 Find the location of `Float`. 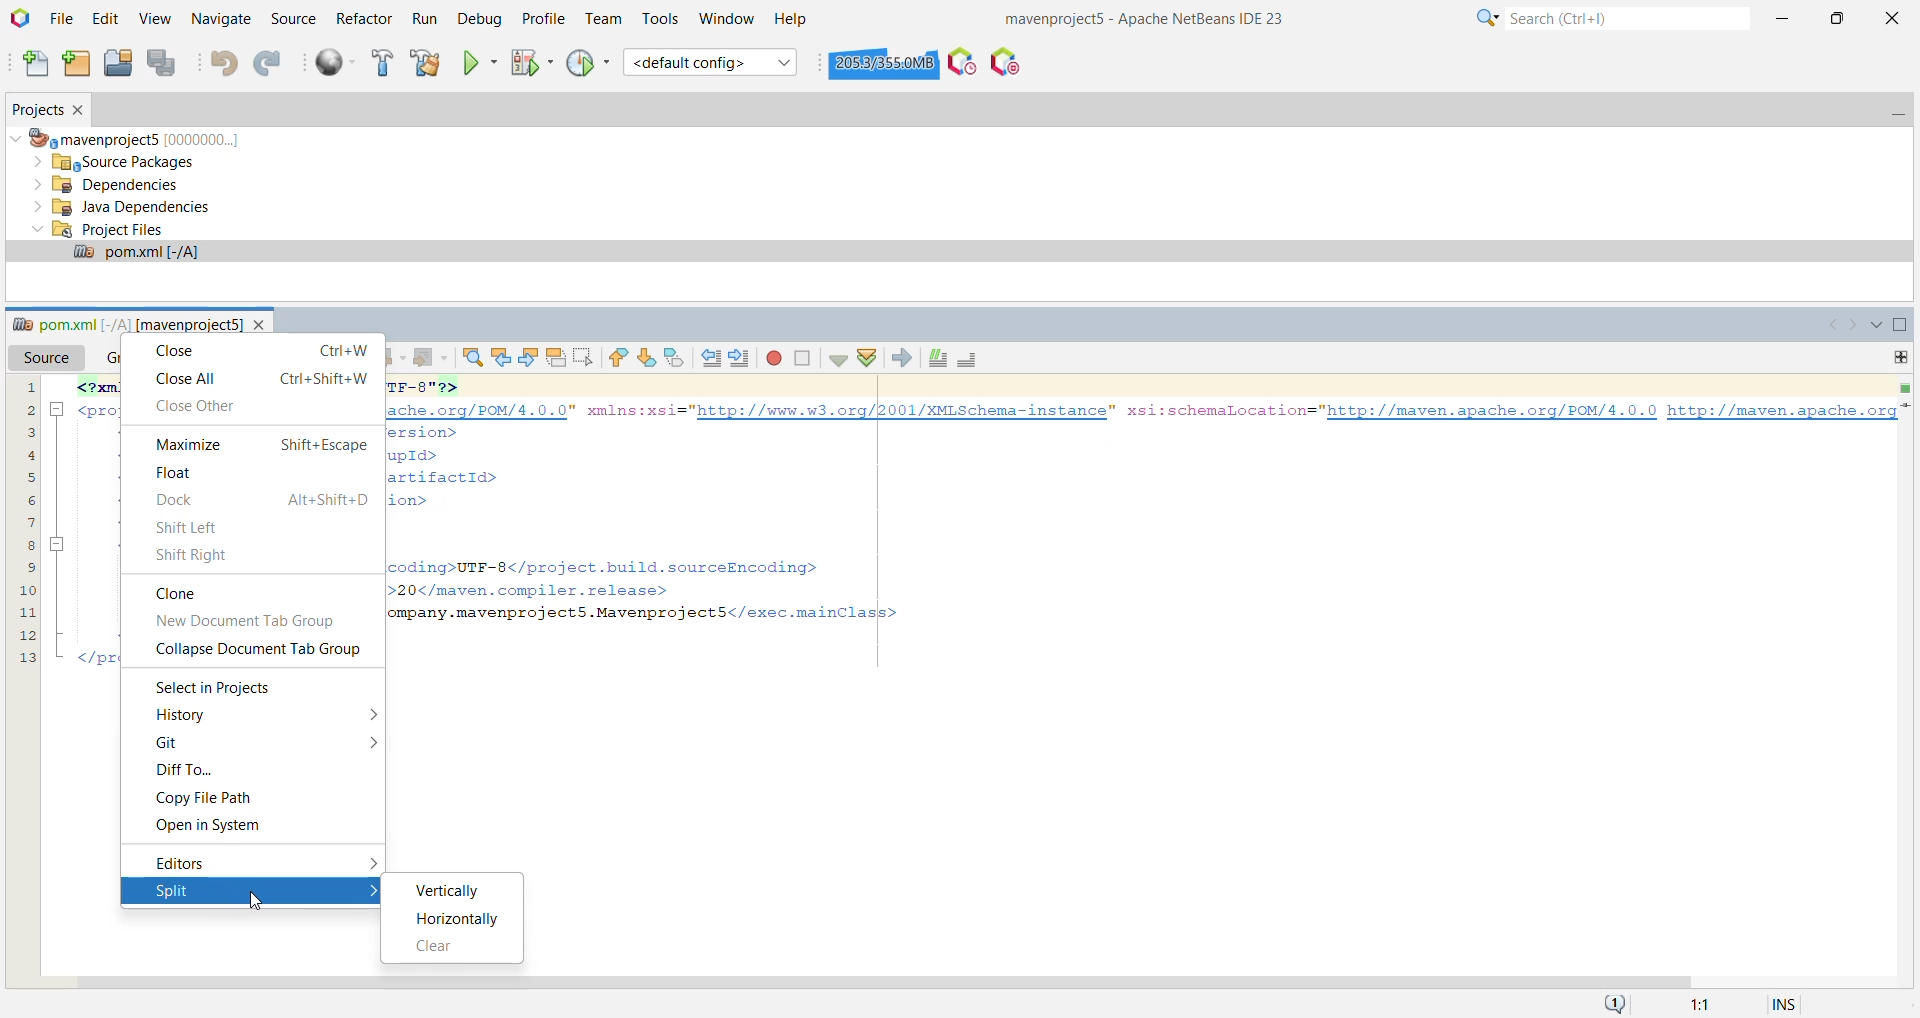

Float is located at coordinates (183, 473).